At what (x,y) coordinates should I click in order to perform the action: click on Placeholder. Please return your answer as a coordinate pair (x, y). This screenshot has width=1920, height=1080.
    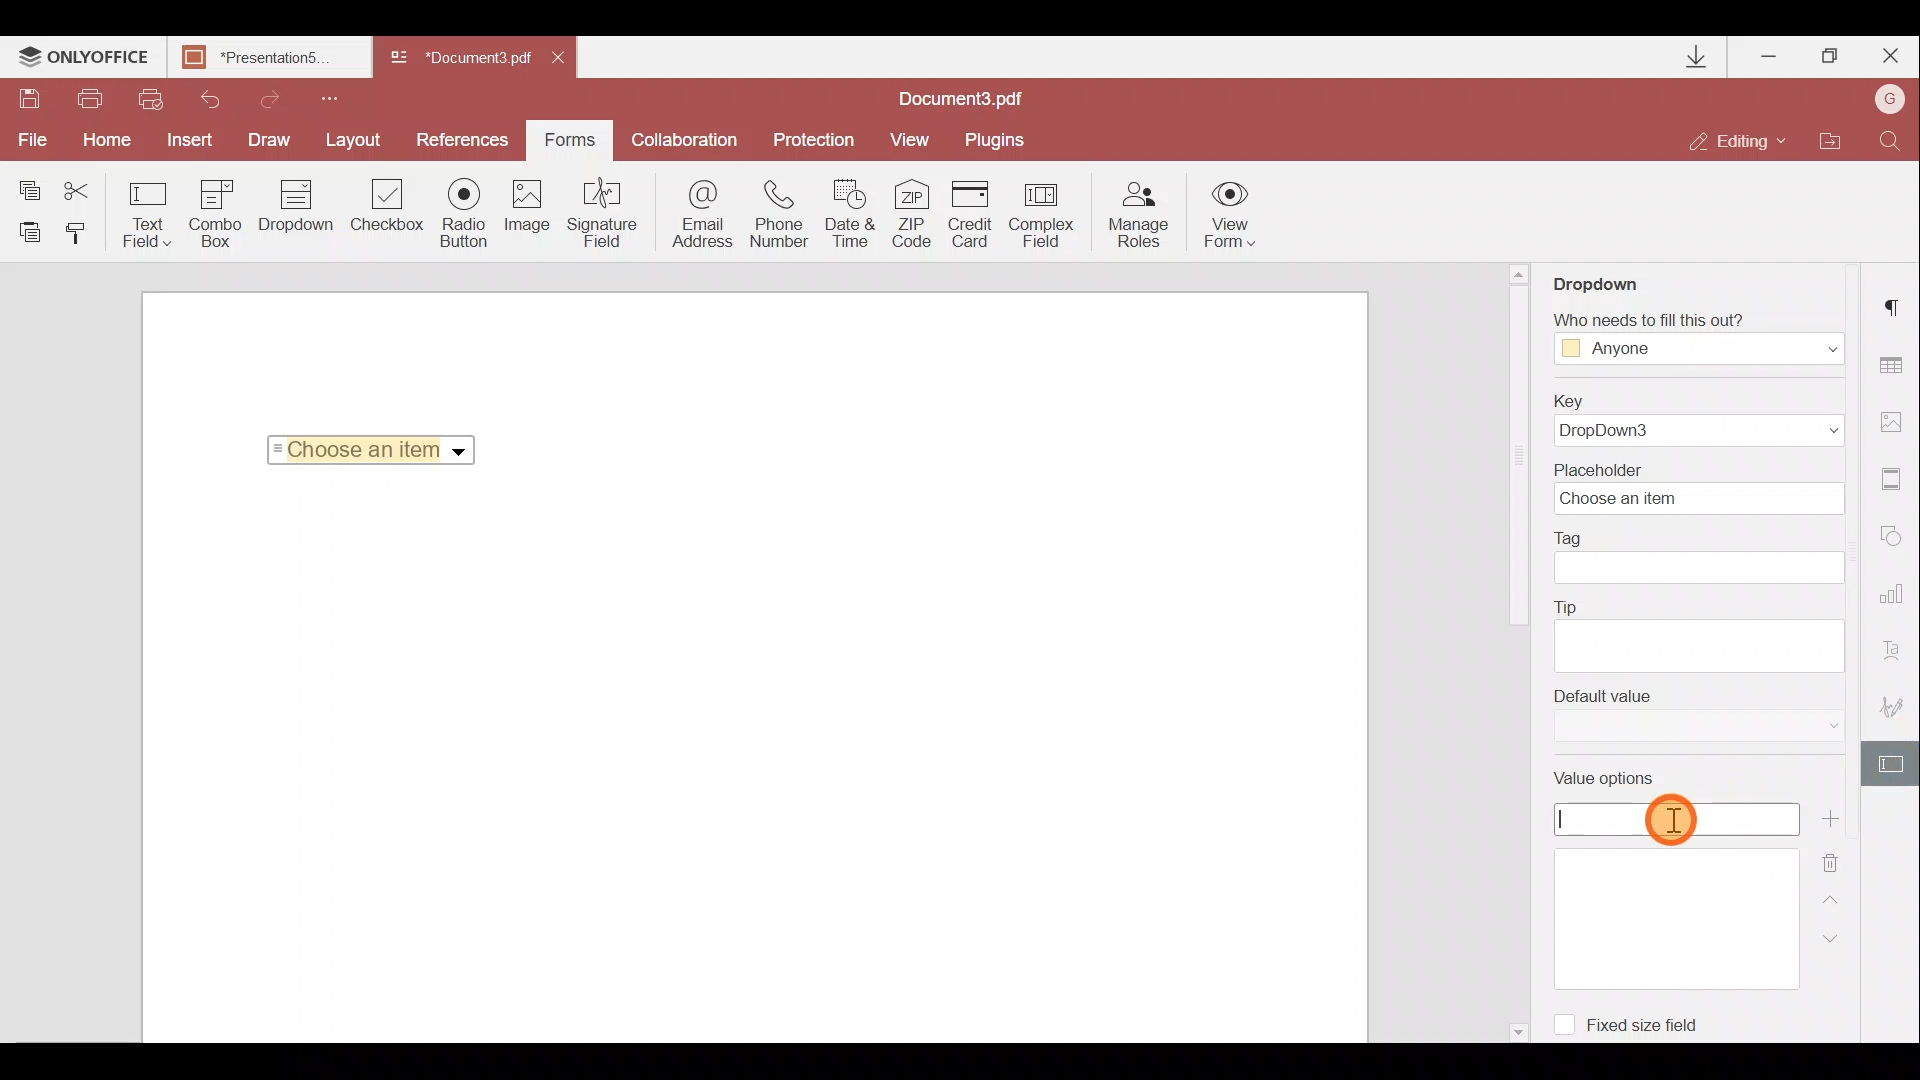
    Looking at the image, I should click on (1694, 488).